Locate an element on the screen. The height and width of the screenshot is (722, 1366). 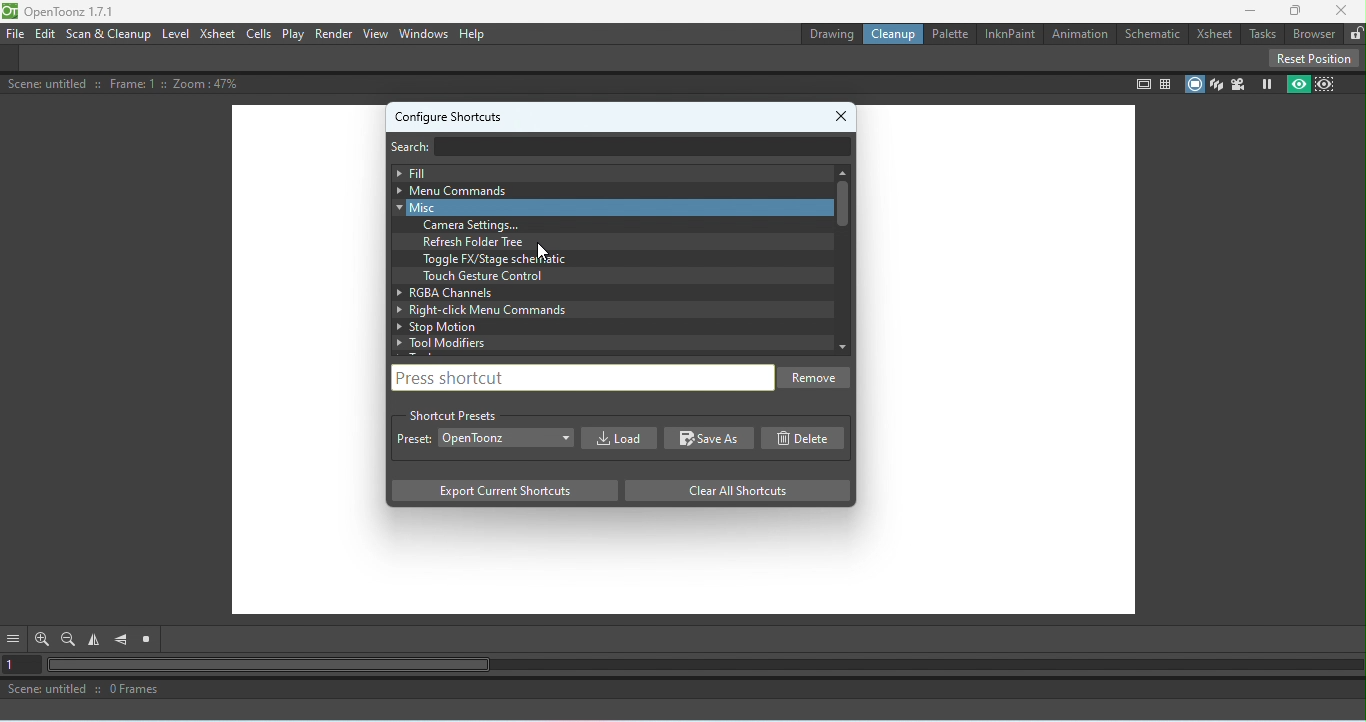
Edit is located at coordinates (44, 34).